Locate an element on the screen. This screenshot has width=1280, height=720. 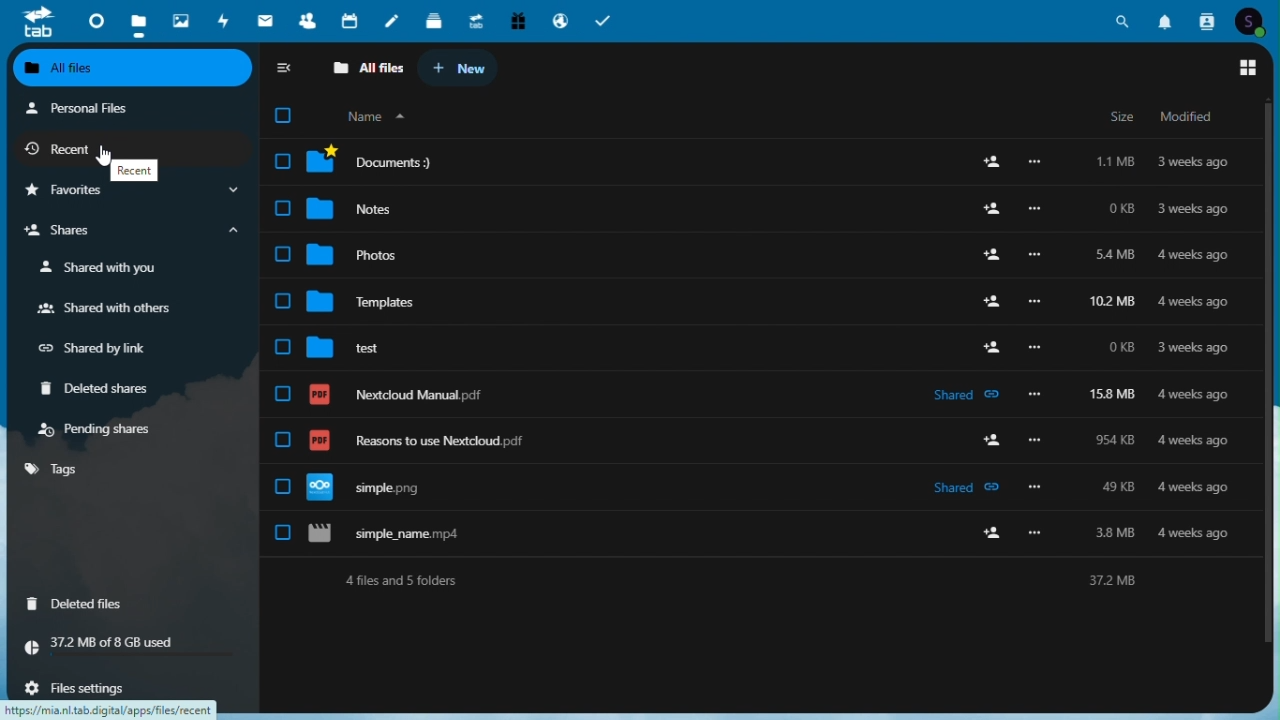
cursor is located at coordinates (103, 157).